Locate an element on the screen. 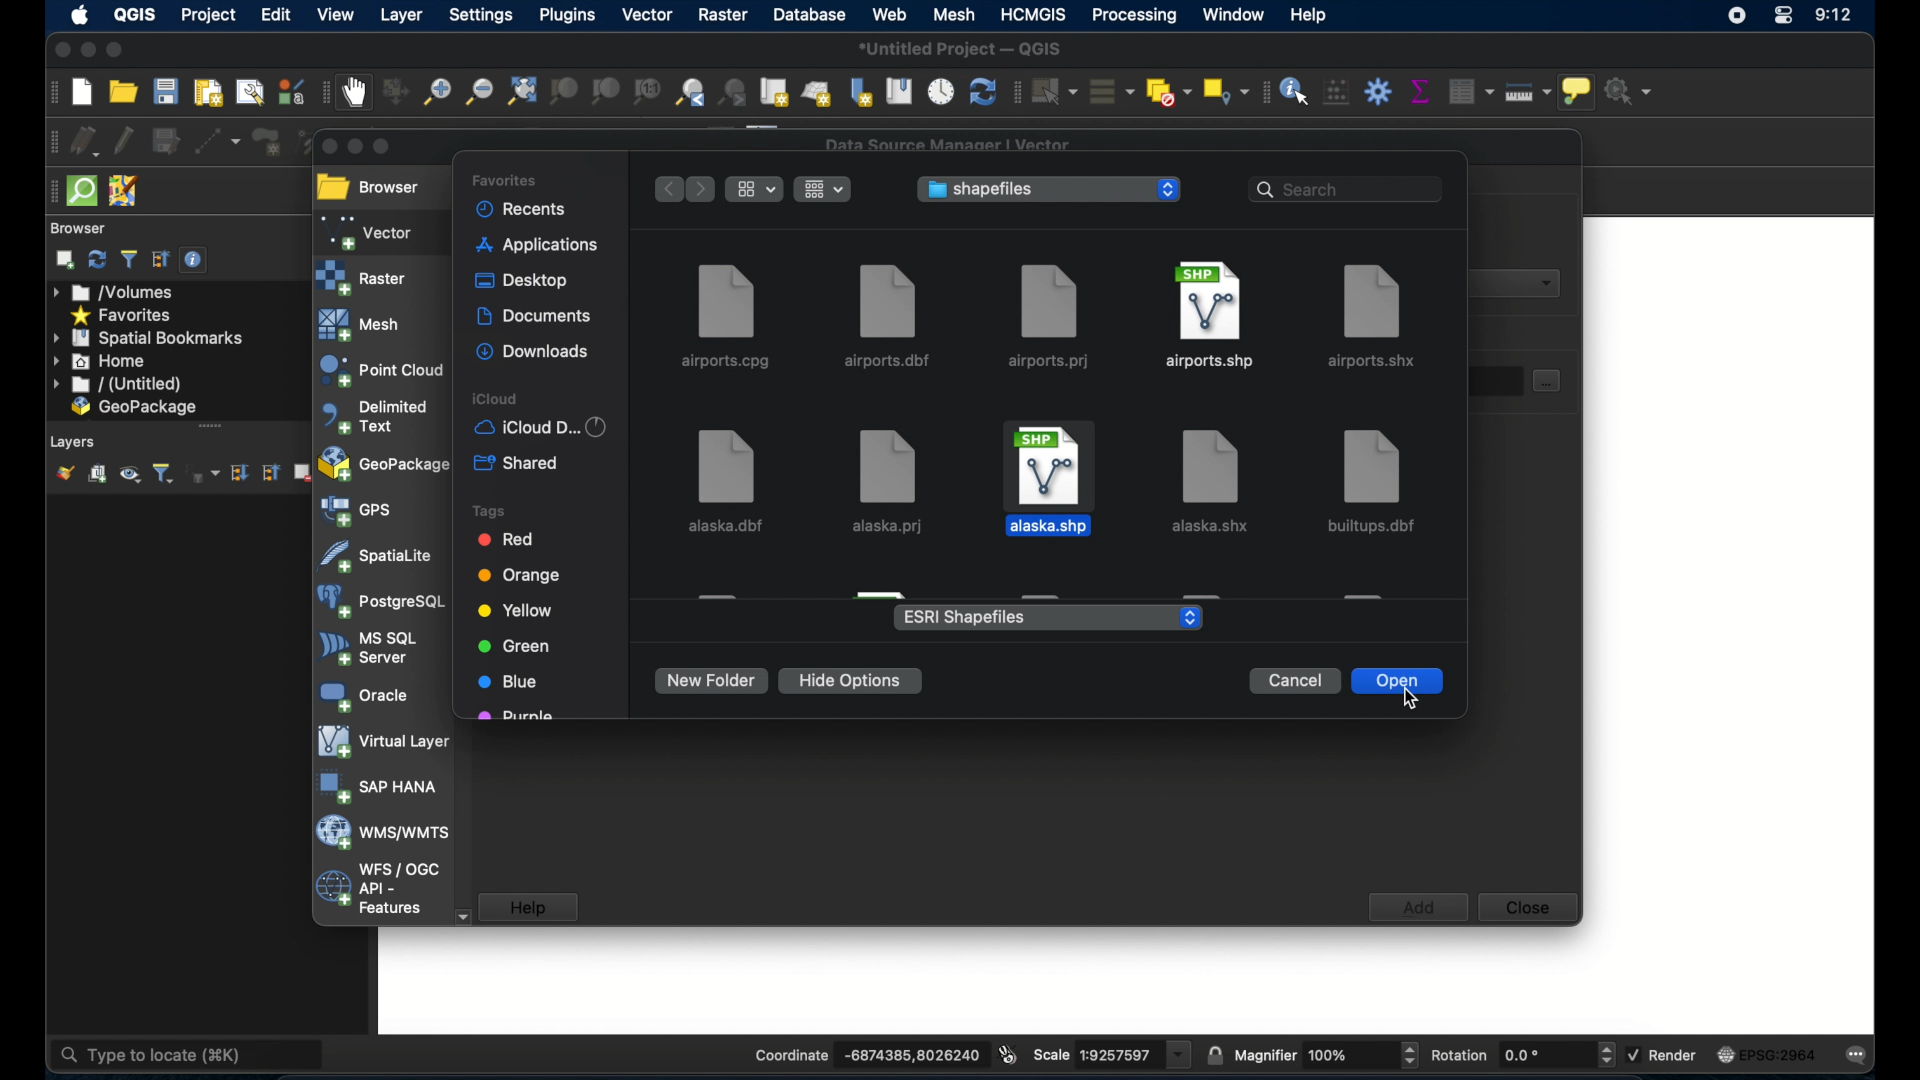 The height and width of the screenshot is (1080, 1920). pan map to selection is located at coordinates (395, 92).